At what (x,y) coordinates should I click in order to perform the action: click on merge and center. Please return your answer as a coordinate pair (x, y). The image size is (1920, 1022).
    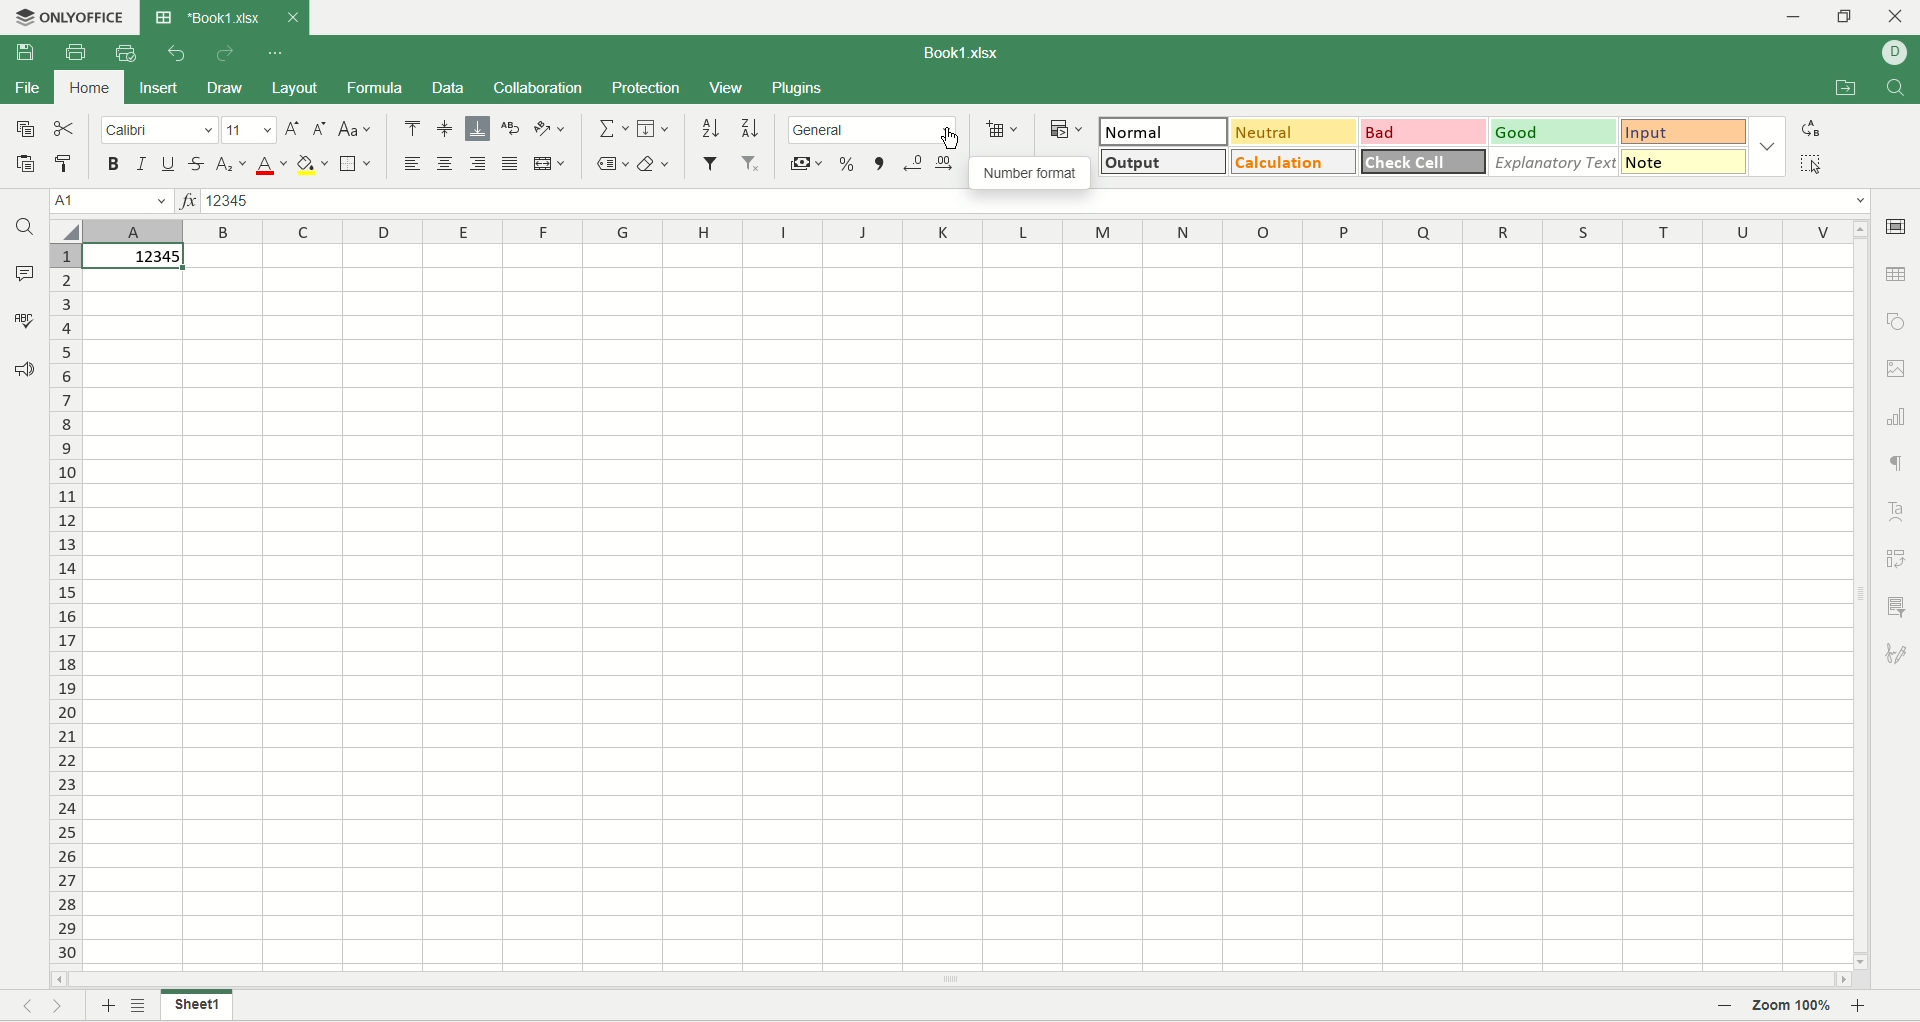
    Looking at the image, I should click on (549, 166).